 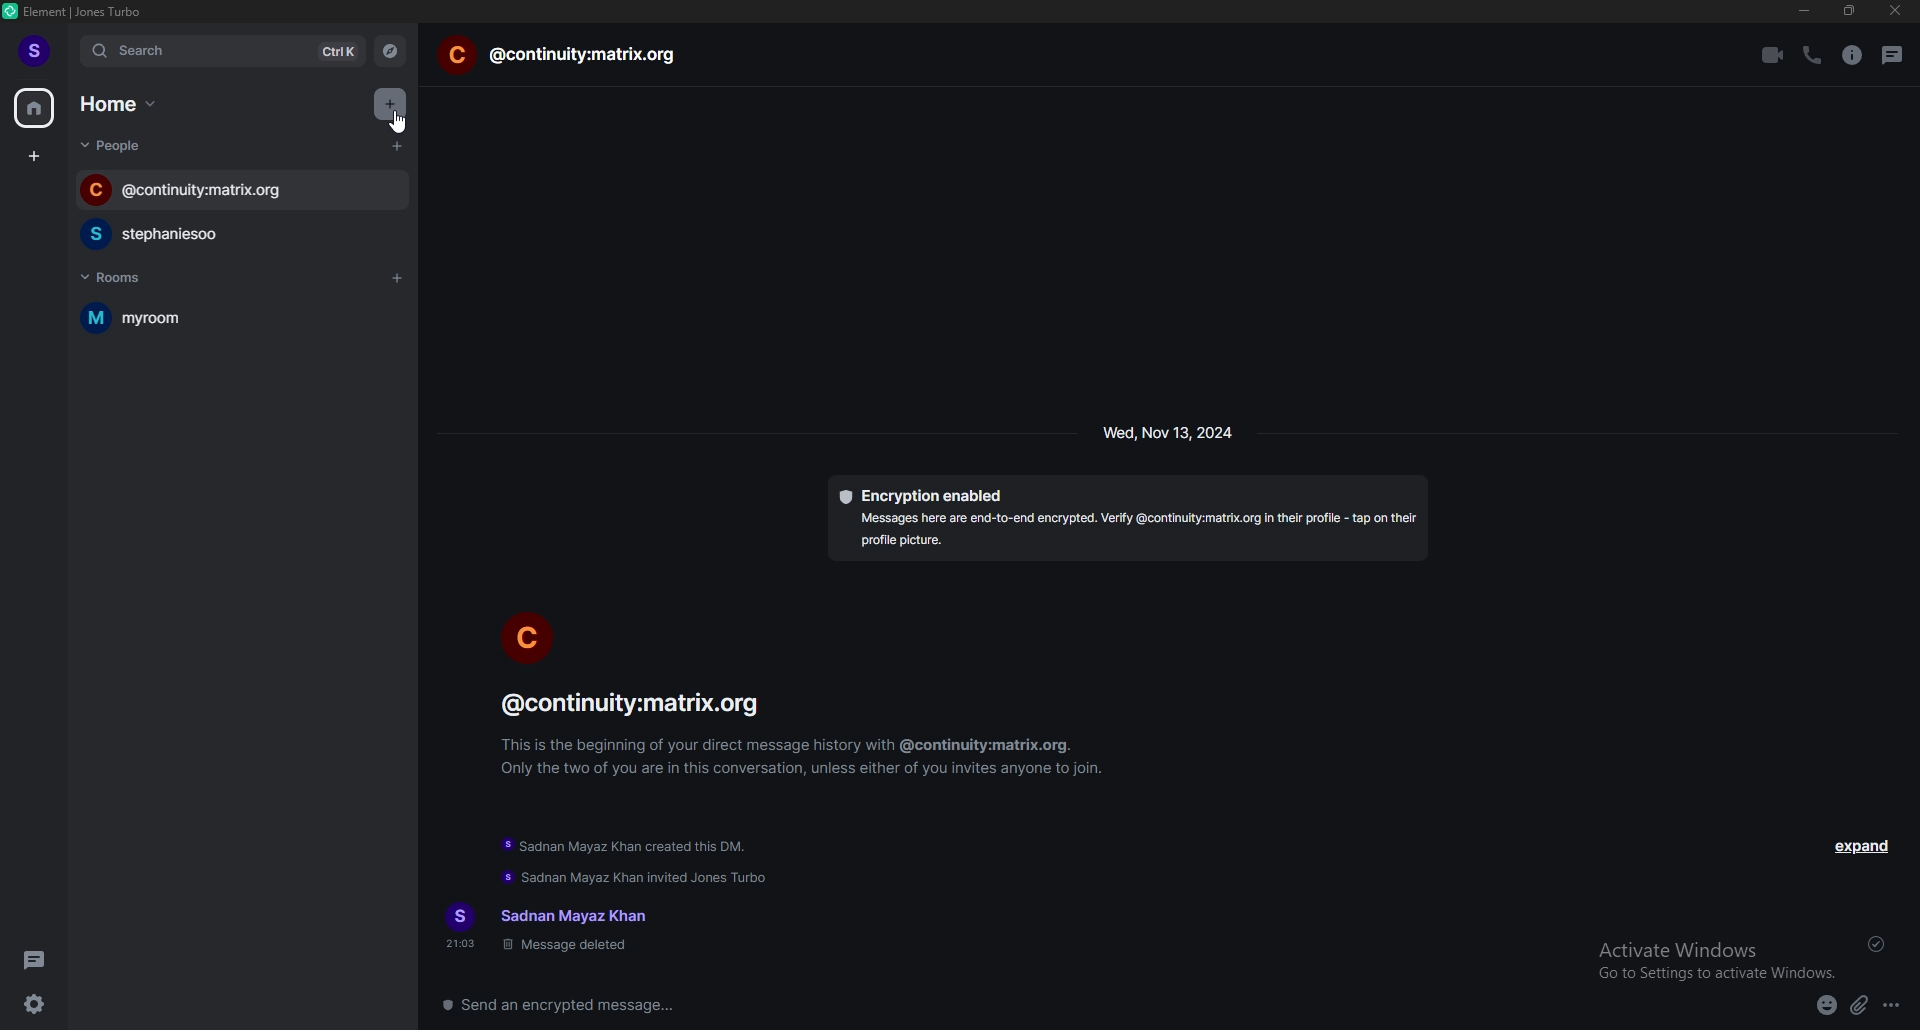 I want to click on attachment, so click(x=1859, y=1006).